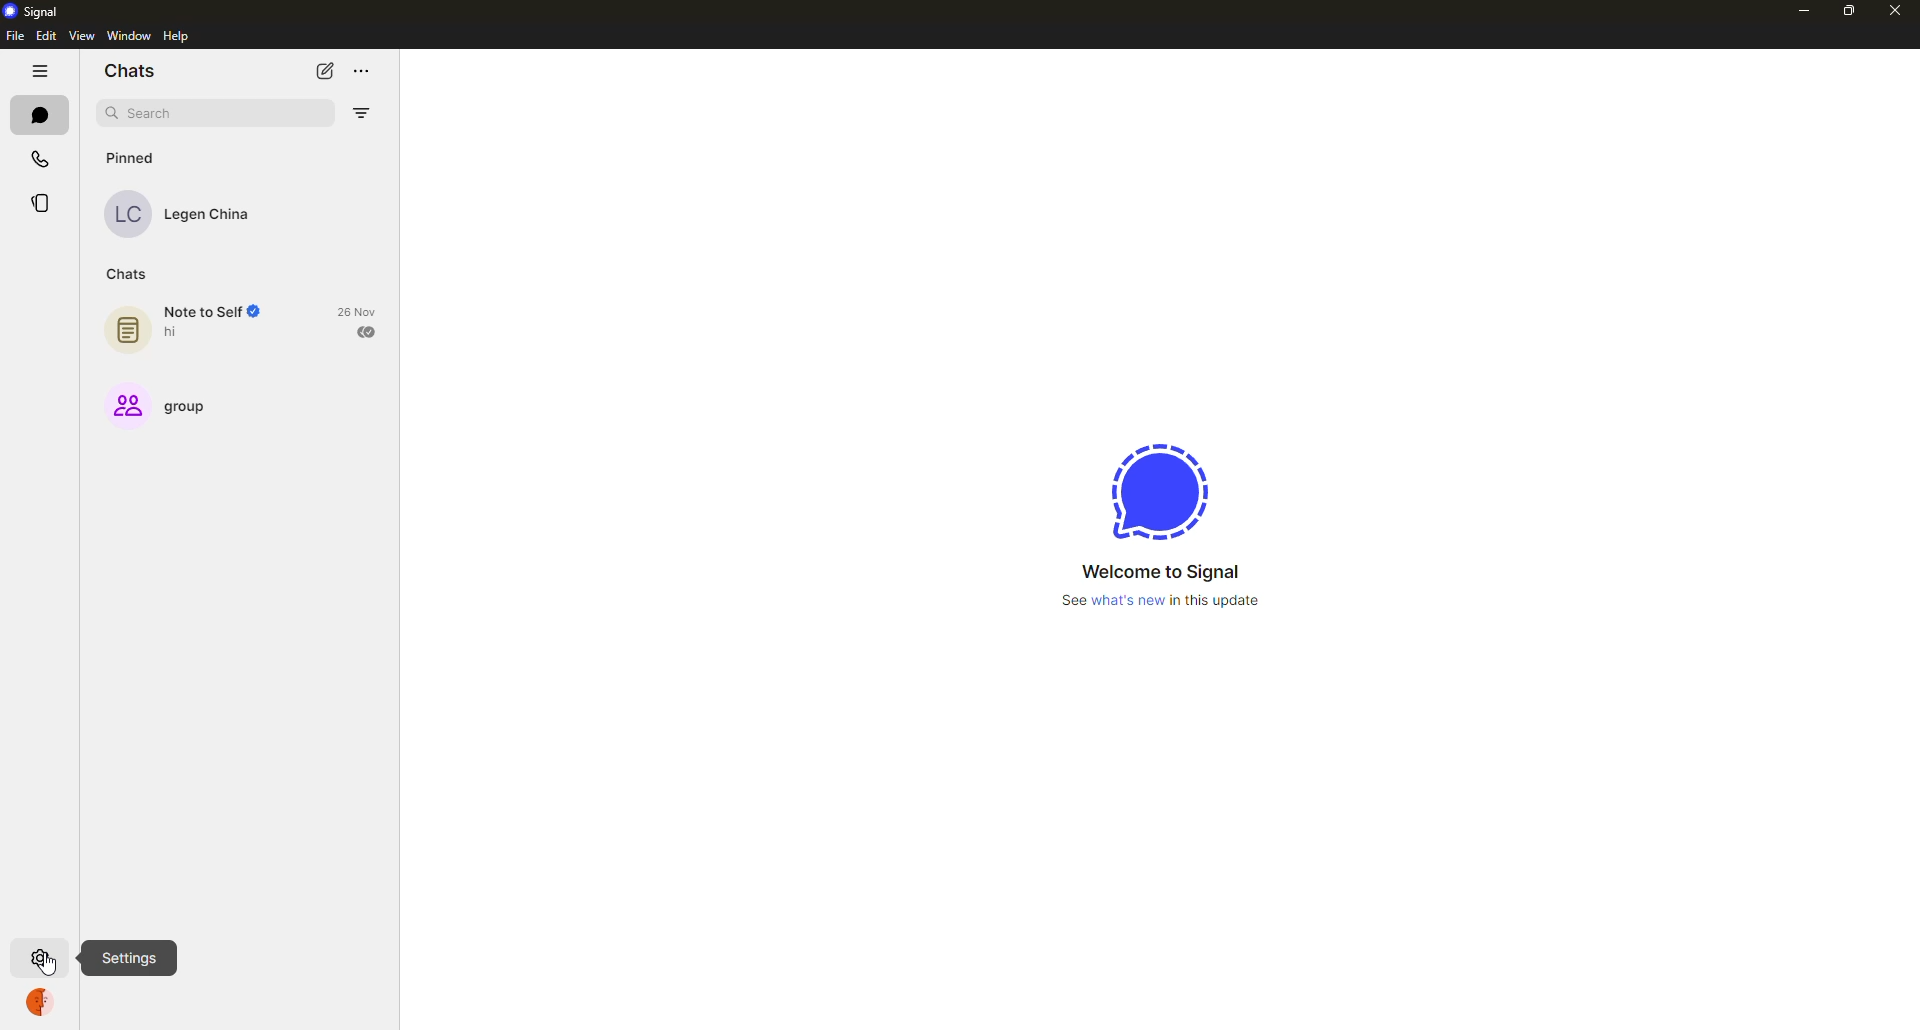 Image resolution: width=1920 pixels, height=1030 pixels. What do you see at coordinates (39, 71) in the screenshot?
I see `hide tabs` at bounding box center [39, 71].